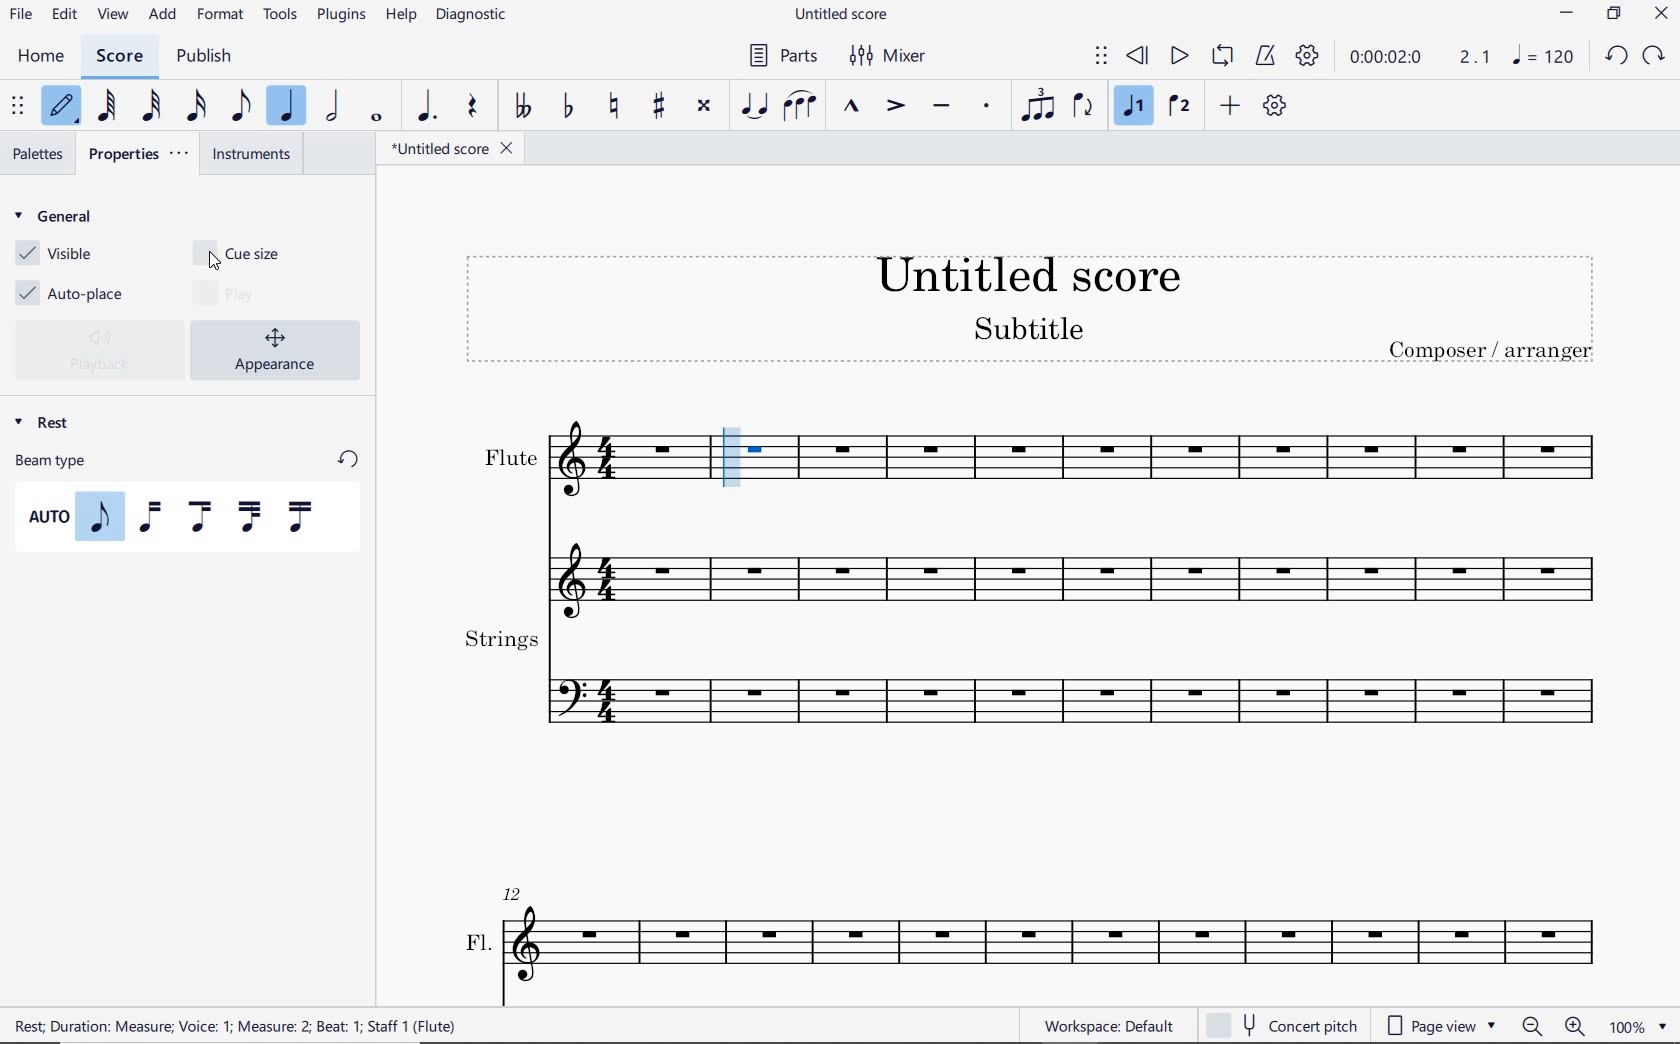 This screenshot has height=1044, width=1680. Describe the element at coordinates (253, 1025) in the screenshot. I see `REST DURATION` at that location.